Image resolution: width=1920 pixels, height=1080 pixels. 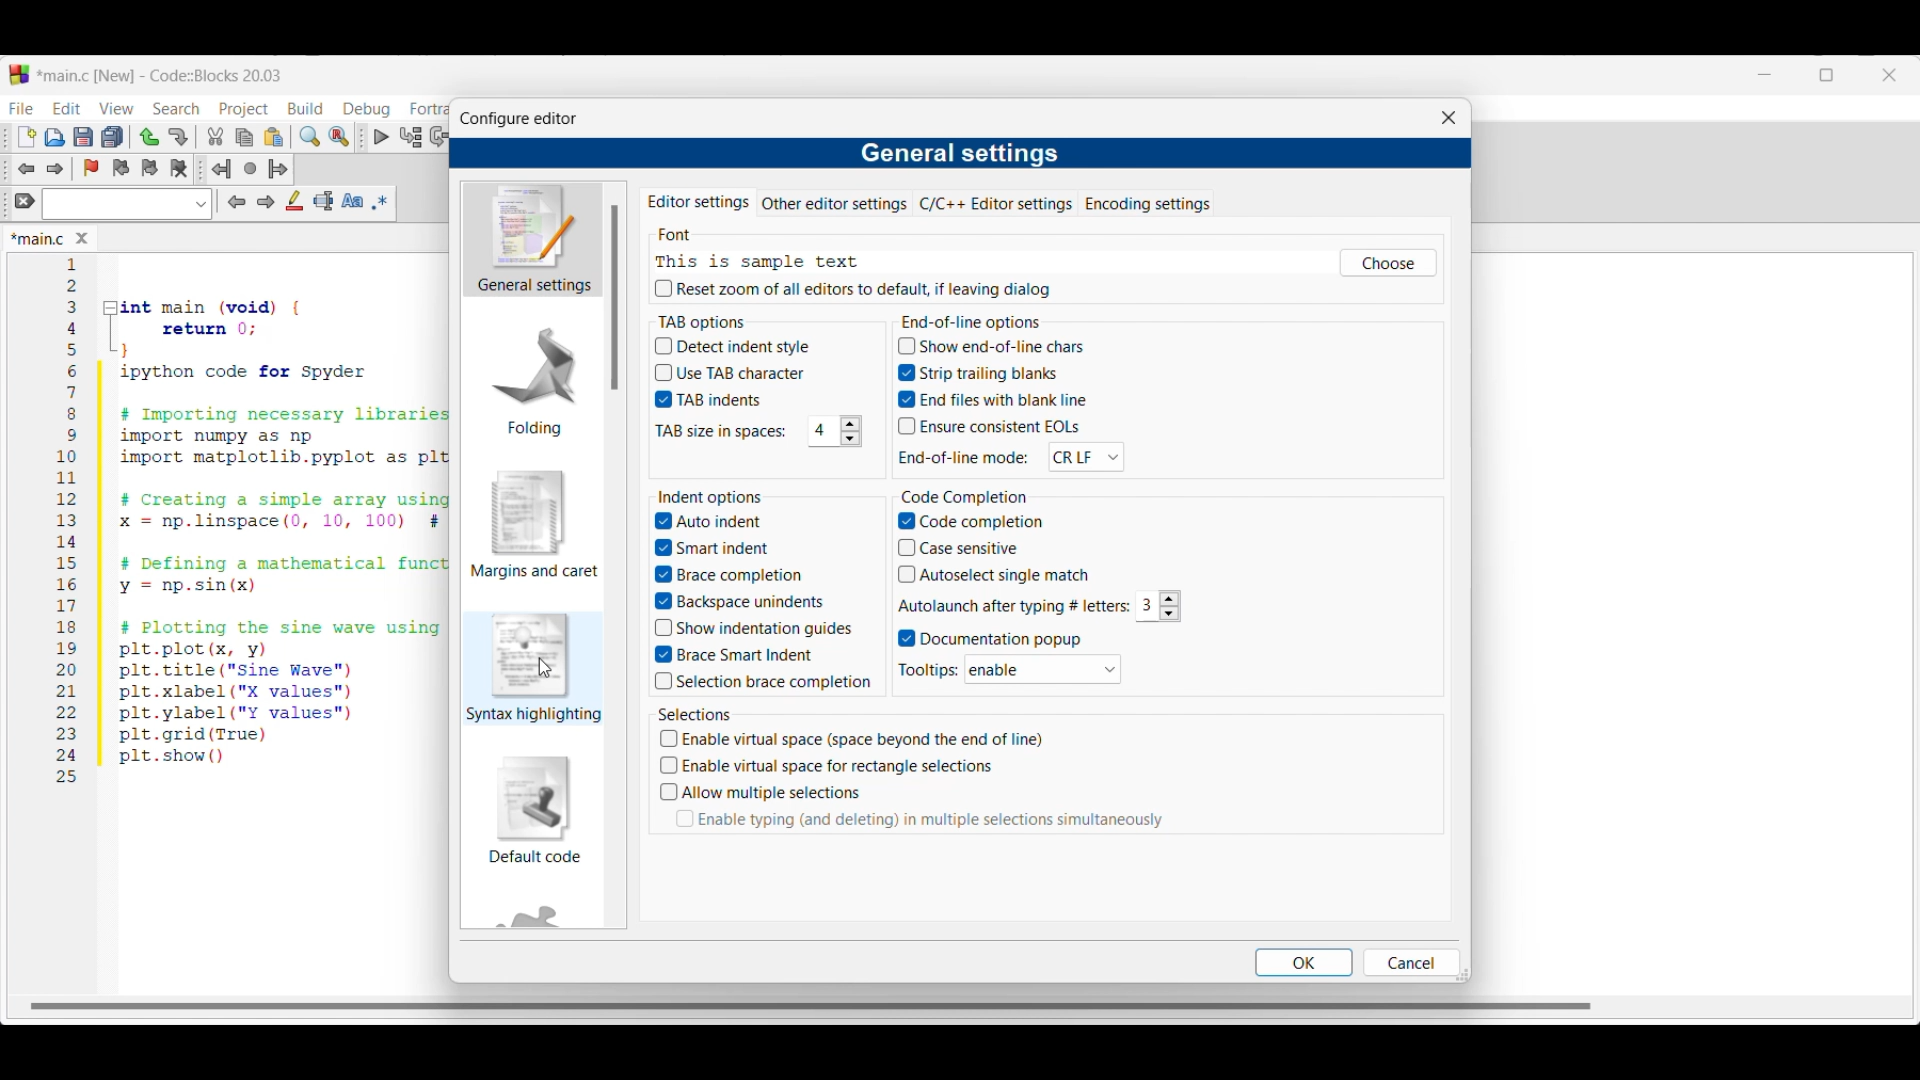 I want to click on Other tabs, so click(x=987, y=203).